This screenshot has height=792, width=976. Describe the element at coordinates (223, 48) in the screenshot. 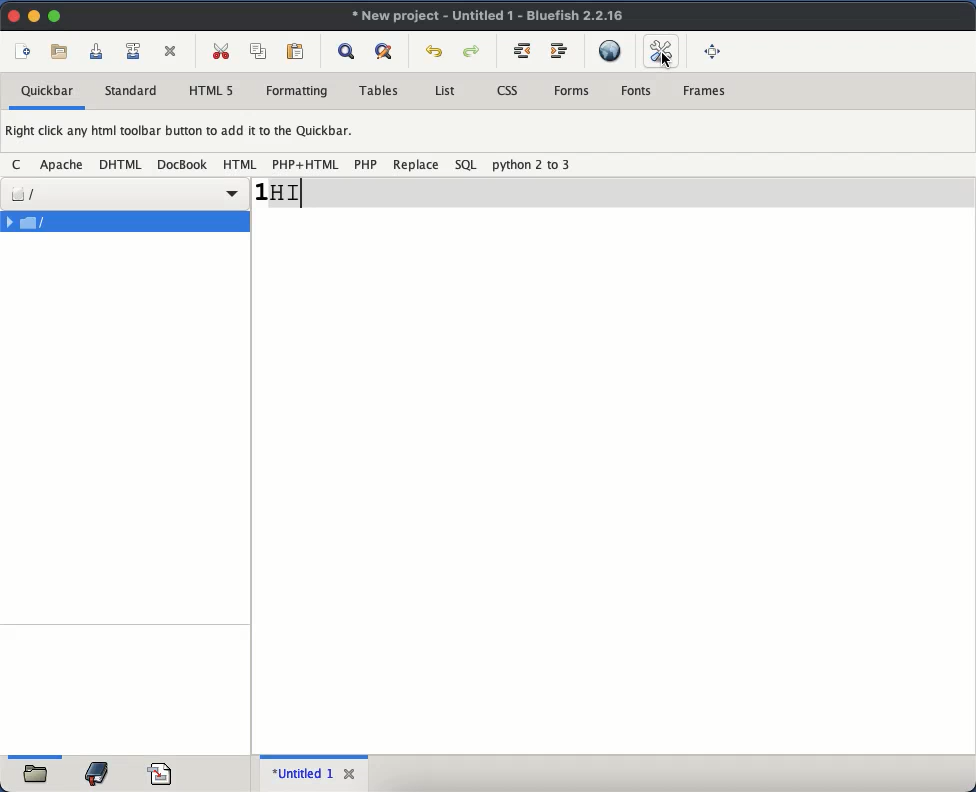

I see `cut` at that location.